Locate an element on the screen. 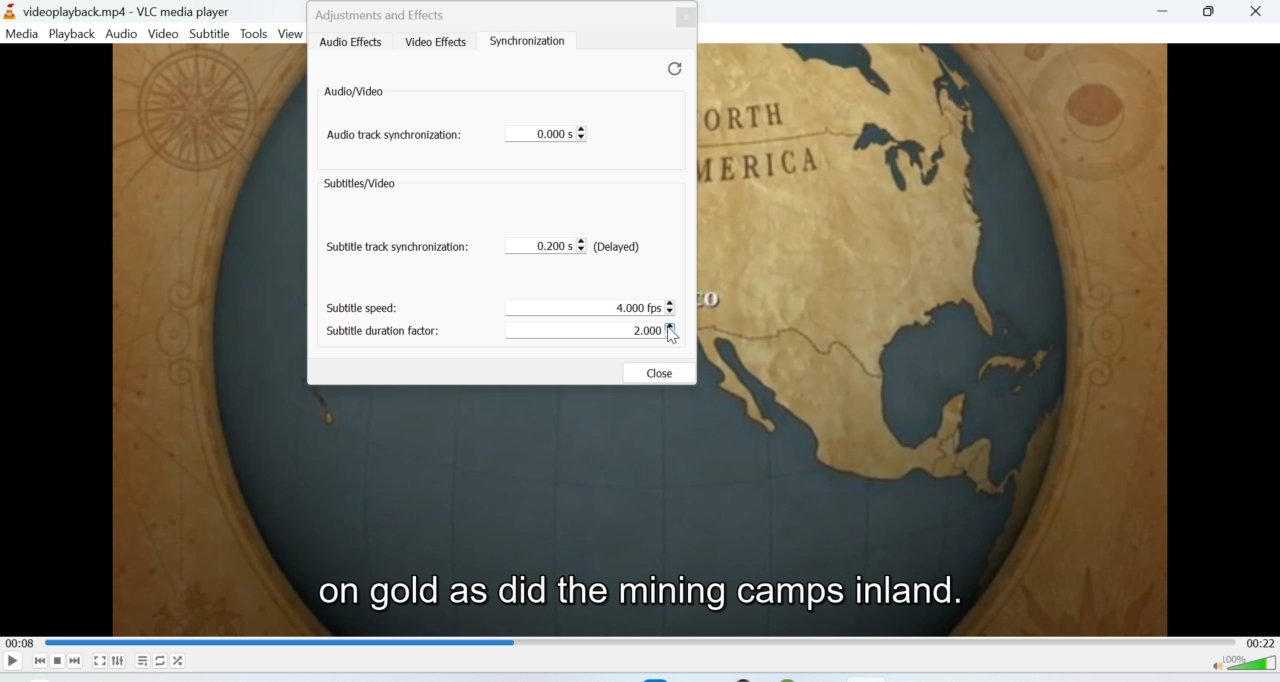 This screenshot has width=1280, height=682. Shuffle is located at coordinates (179, 662).